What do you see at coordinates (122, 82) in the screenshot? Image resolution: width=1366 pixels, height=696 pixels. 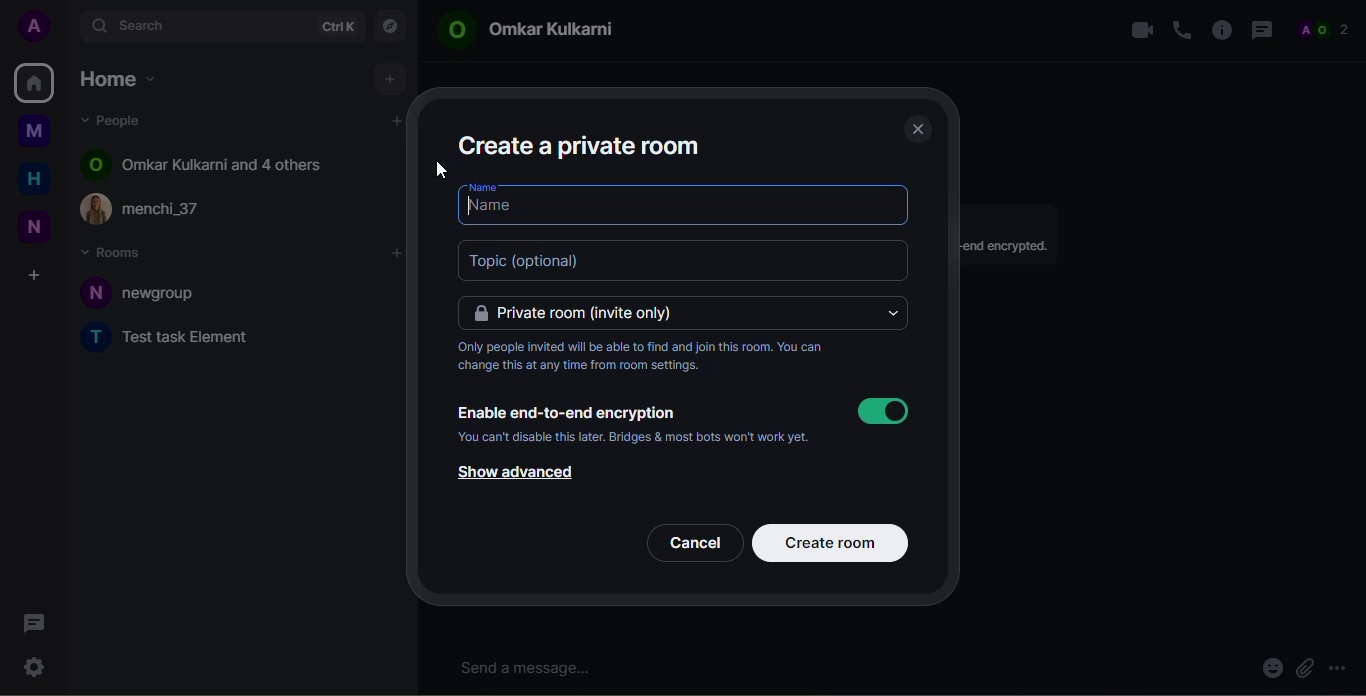 I see `home` at bounding box center [122, 82].